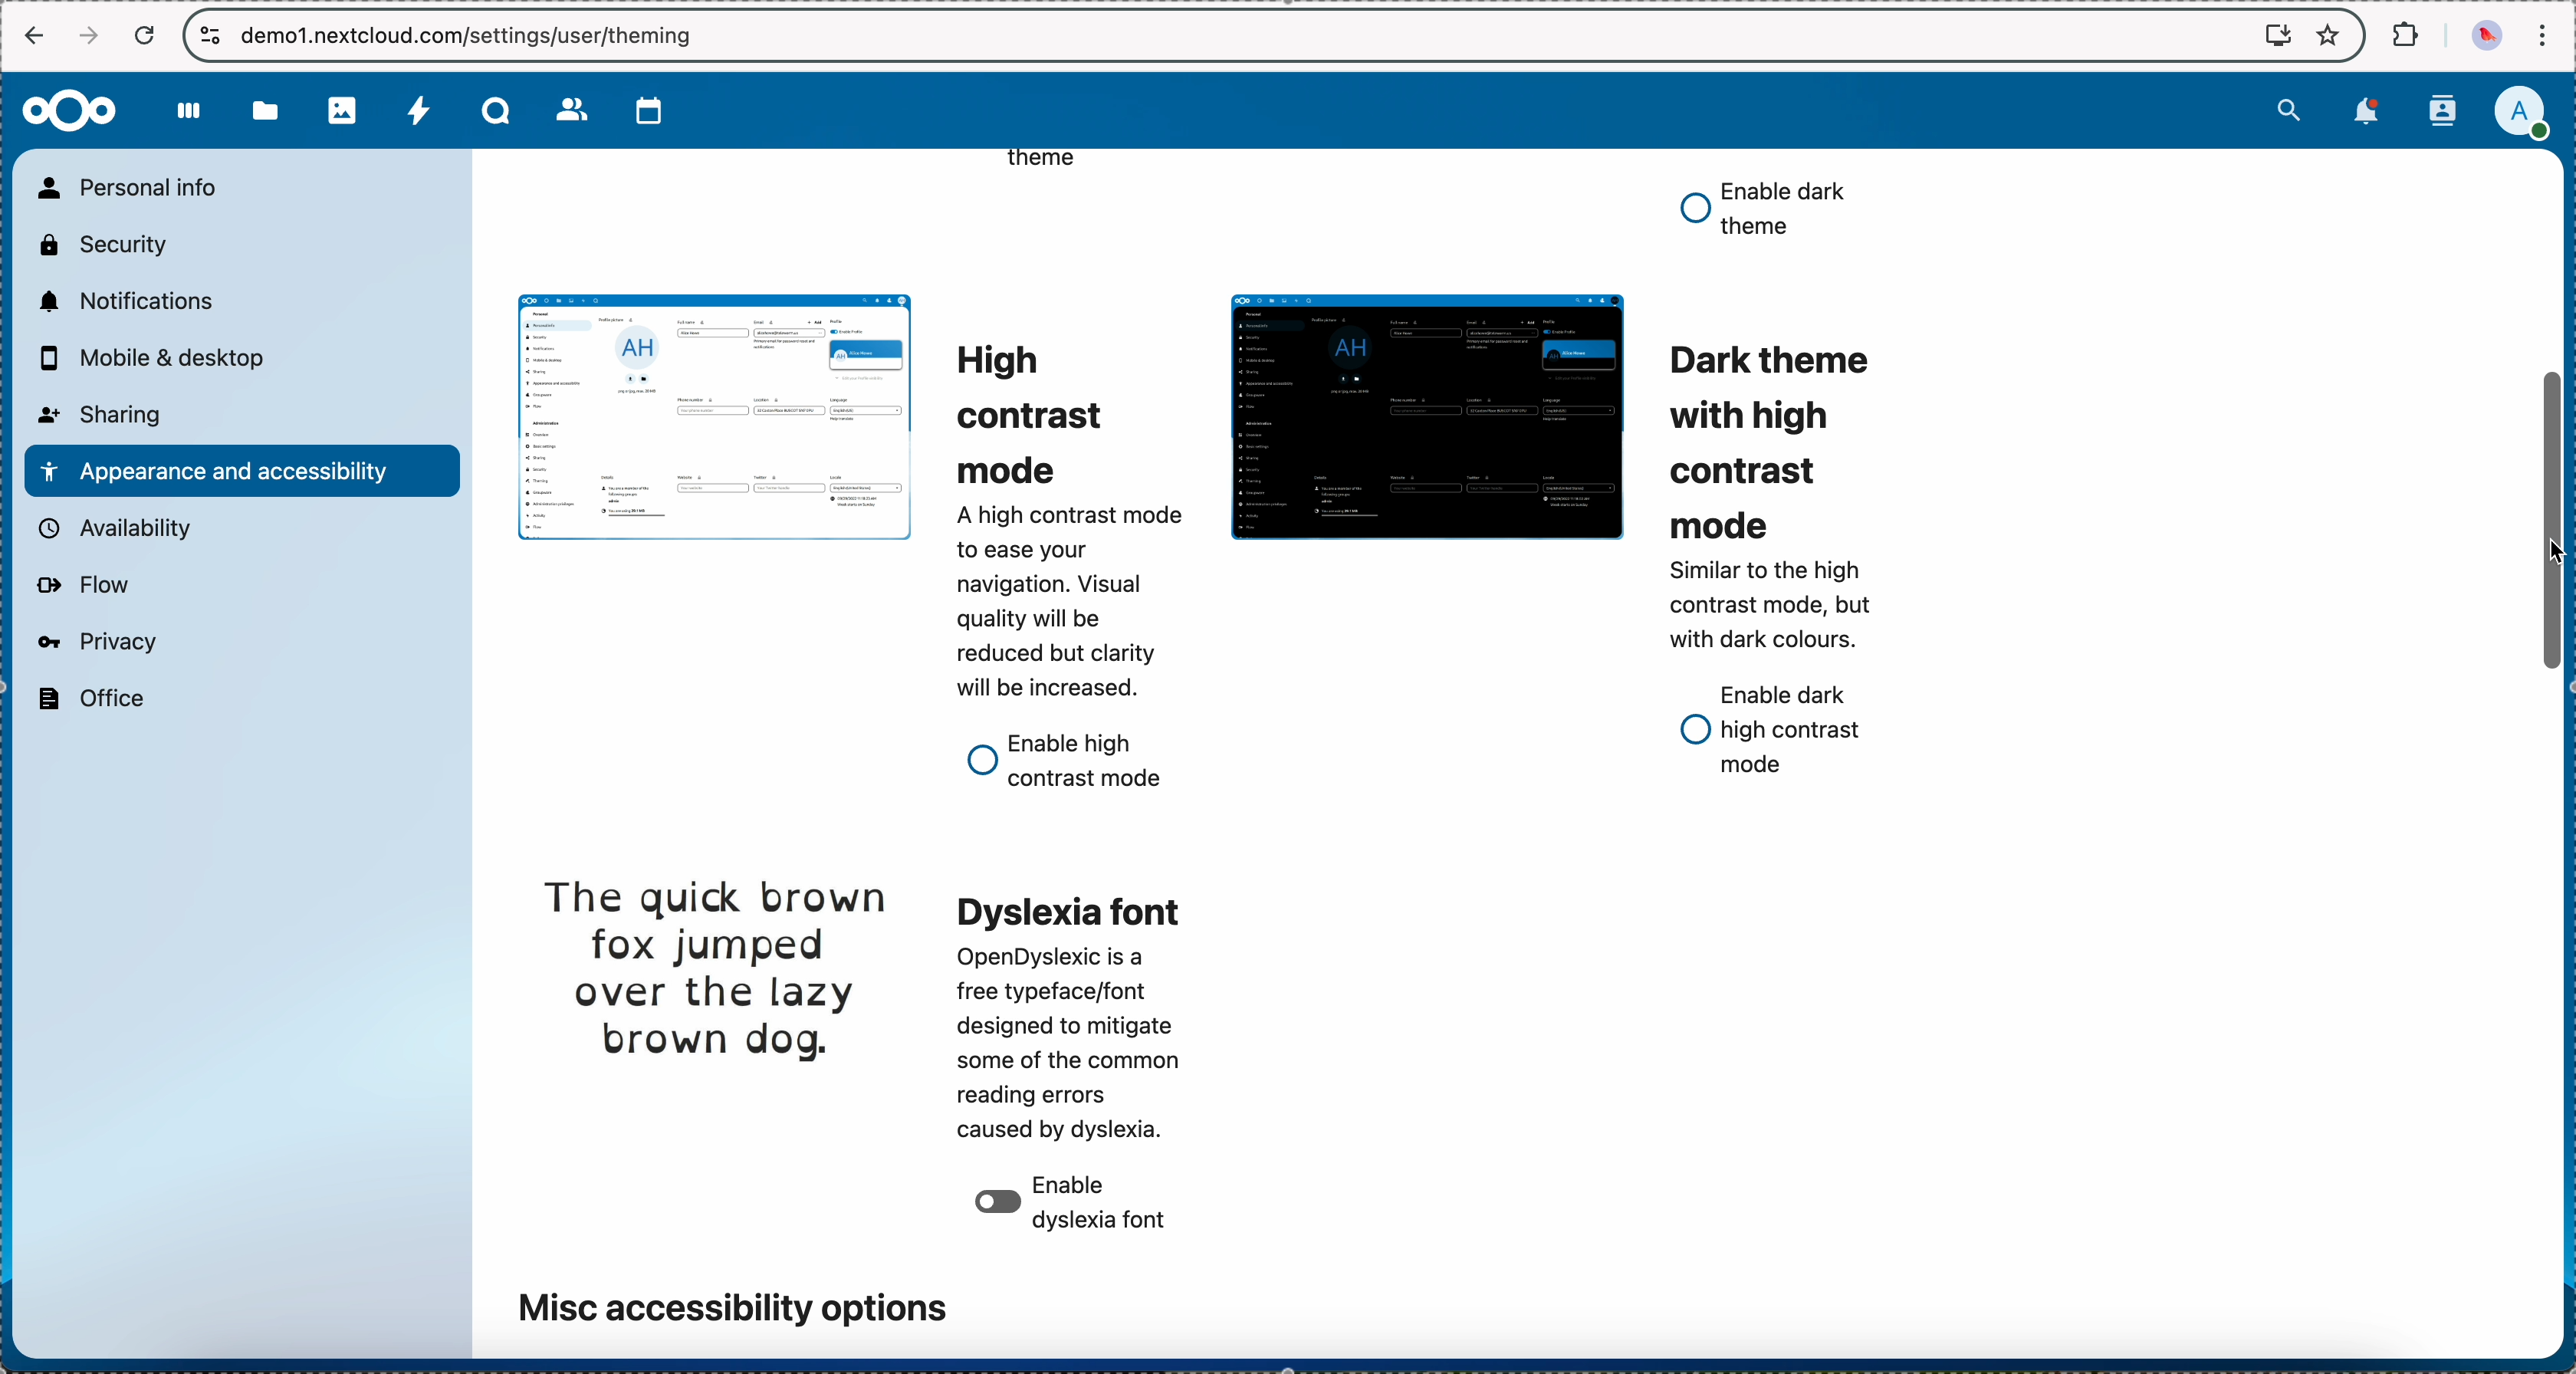 The height and width of the screenshot is (1374, 2576). Describe the element at coordinates (1045, 410) in the screenshot. I see `high contrast mode` at that location.